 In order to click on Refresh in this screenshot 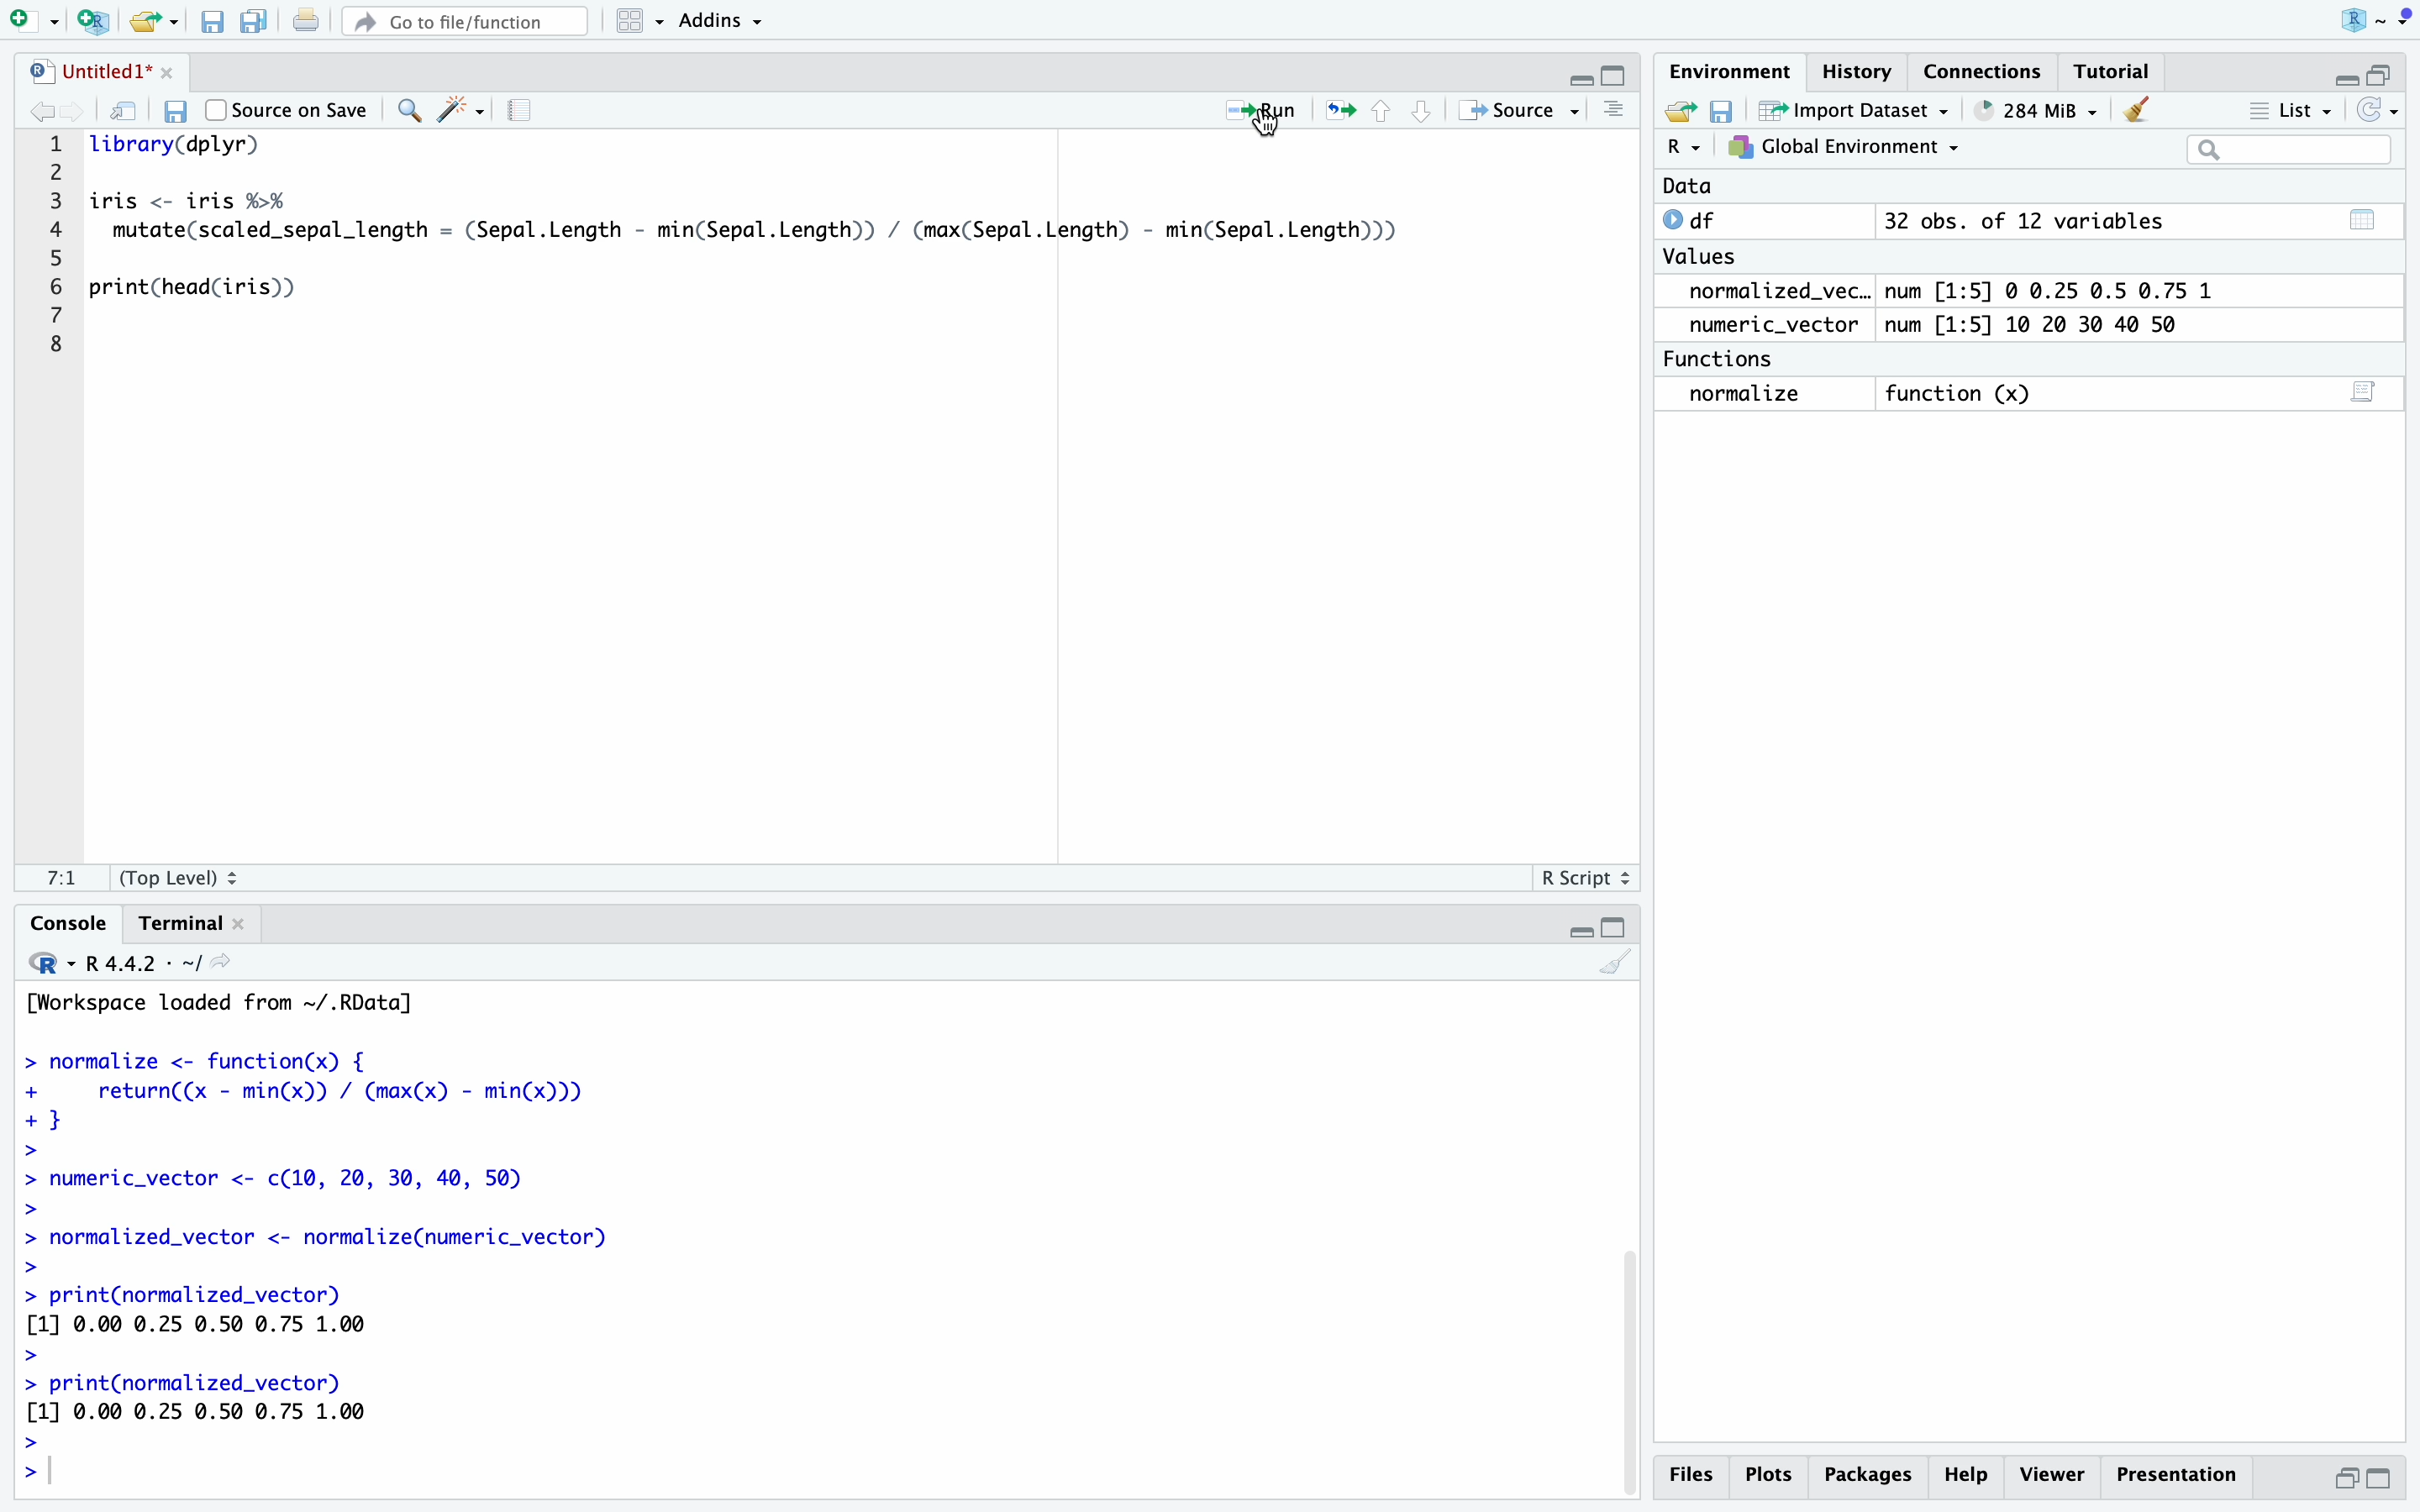, I will do `click(2380, 110)`.